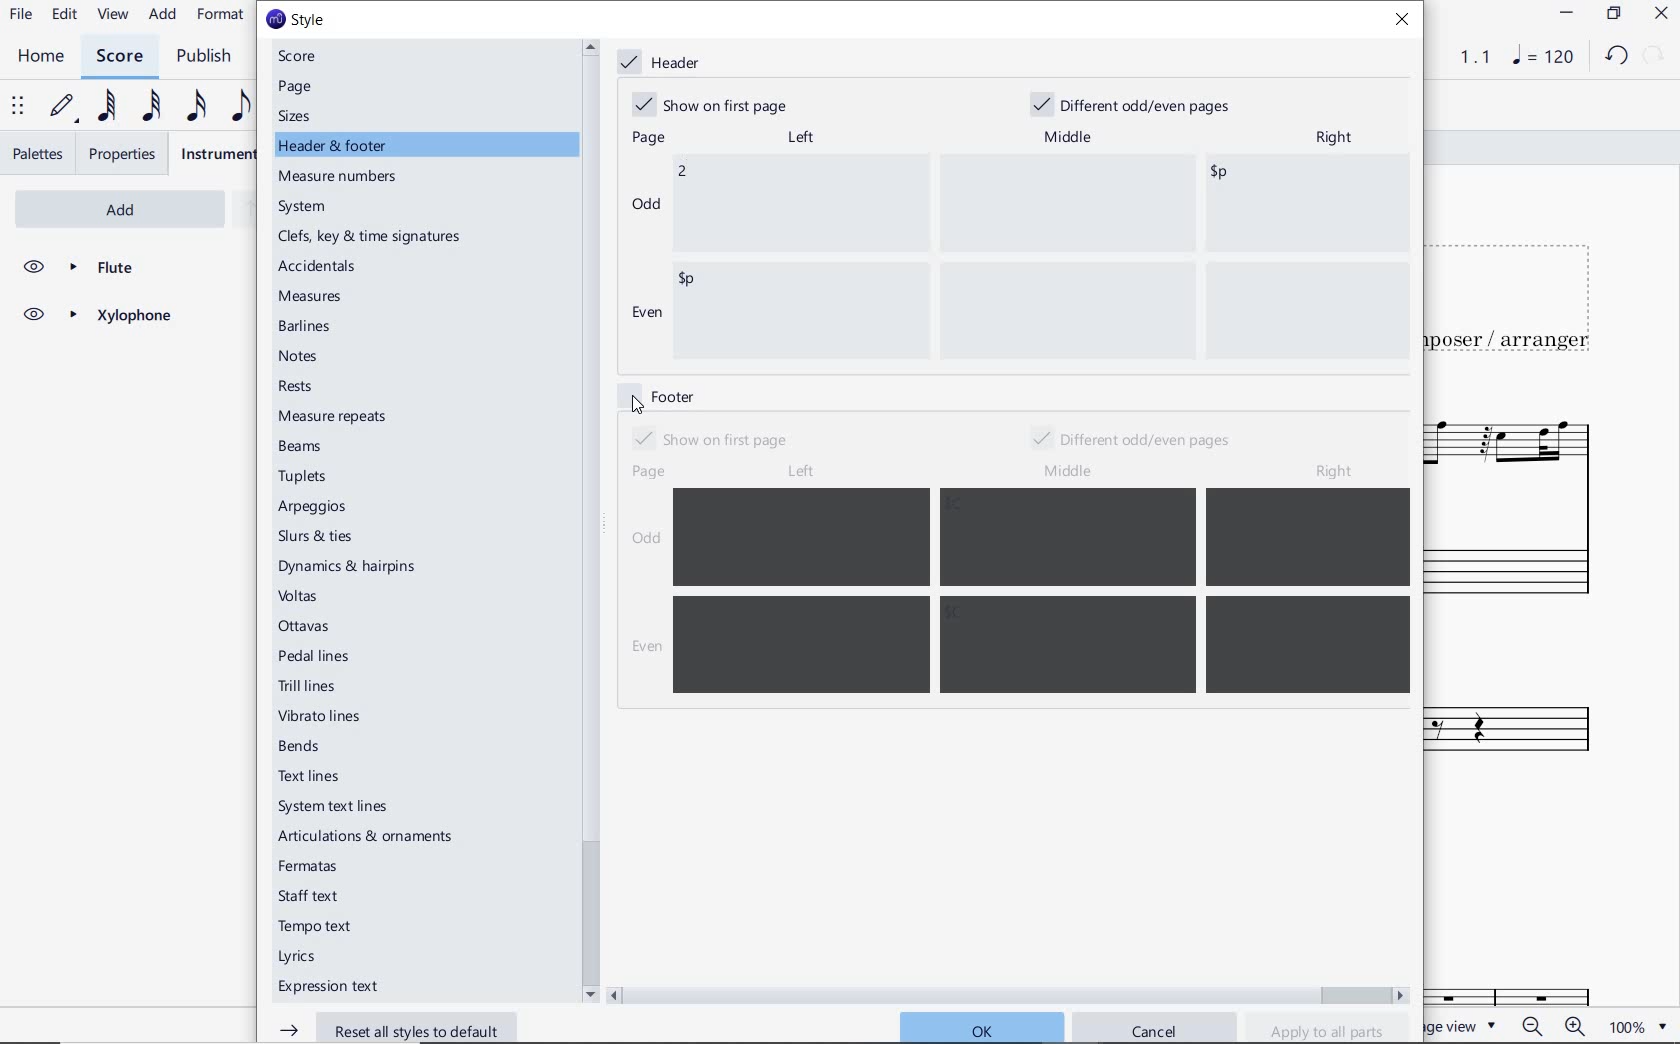  Describe the element at coordinates (299, 596) in the screenshot. I see `voltas` at that location.